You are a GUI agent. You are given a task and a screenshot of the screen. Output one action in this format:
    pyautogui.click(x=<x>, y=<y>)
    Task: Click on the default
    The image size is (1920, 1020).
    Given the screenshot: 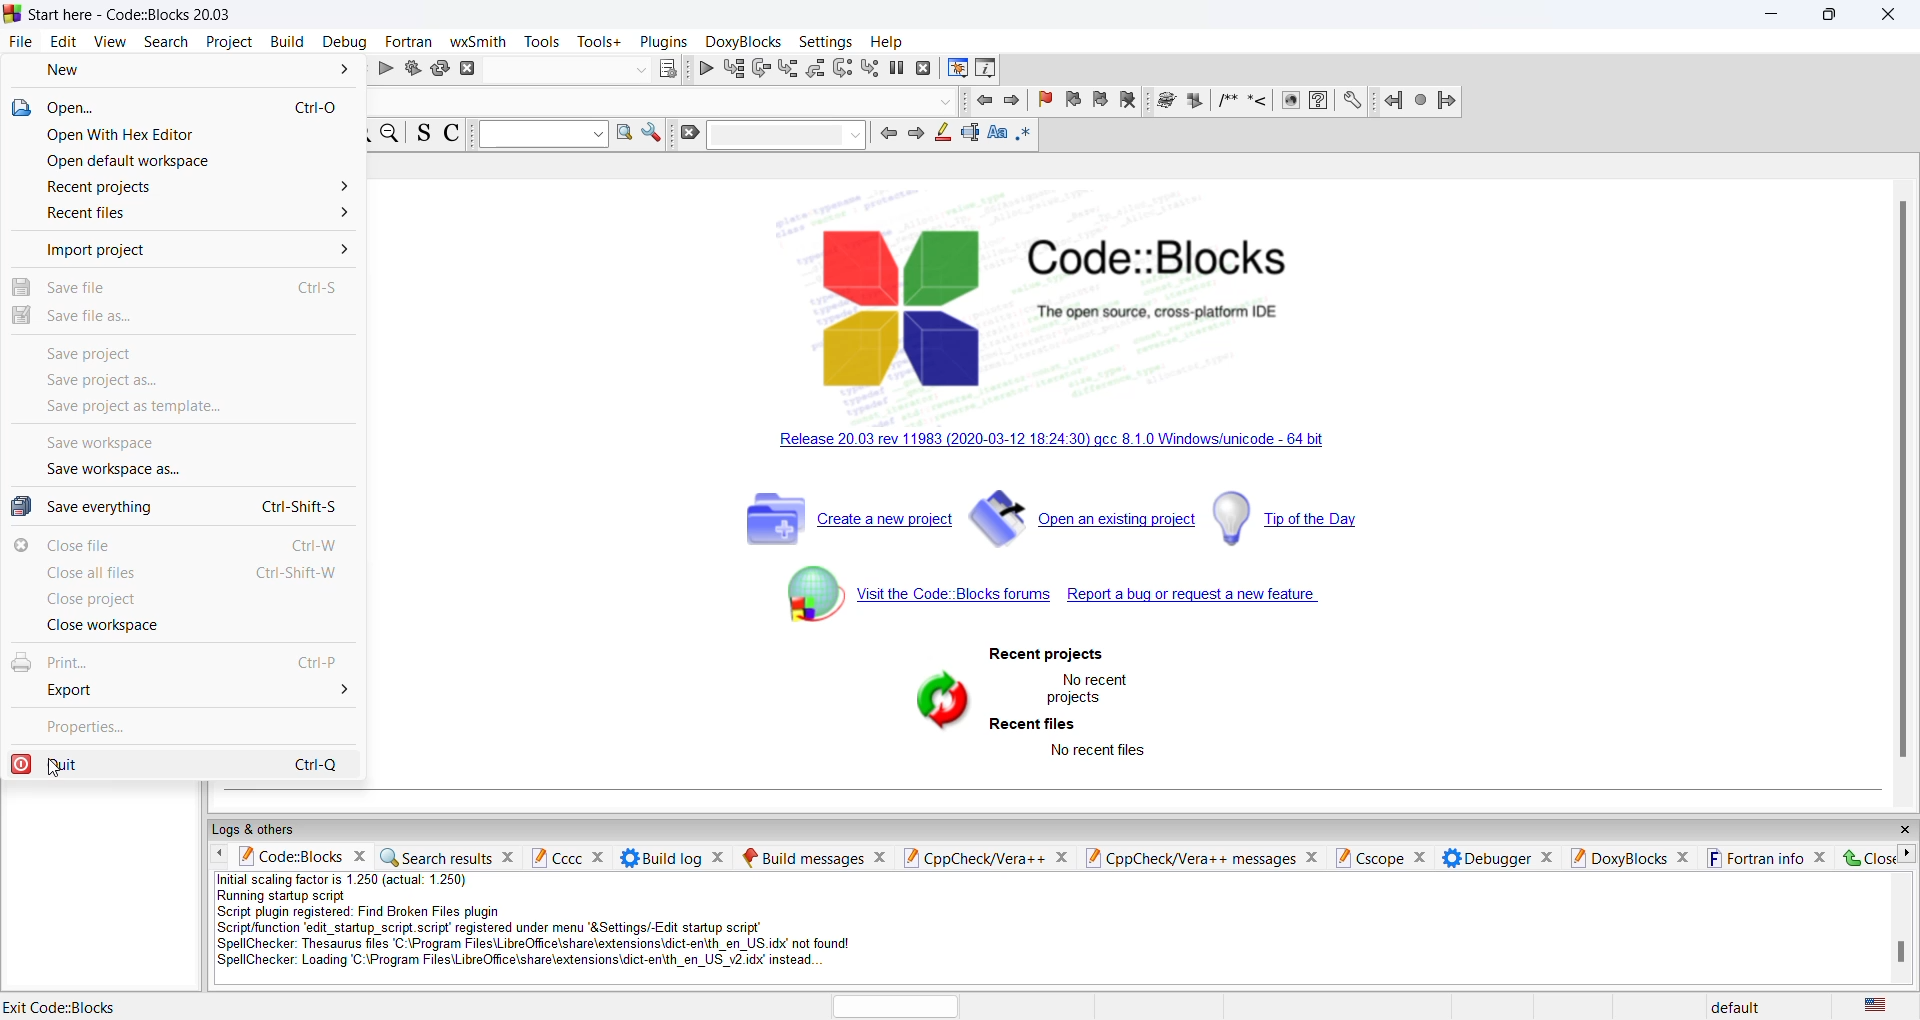 What is the action you would take?
    pyautogui.click(x=1733, y=1008)
    